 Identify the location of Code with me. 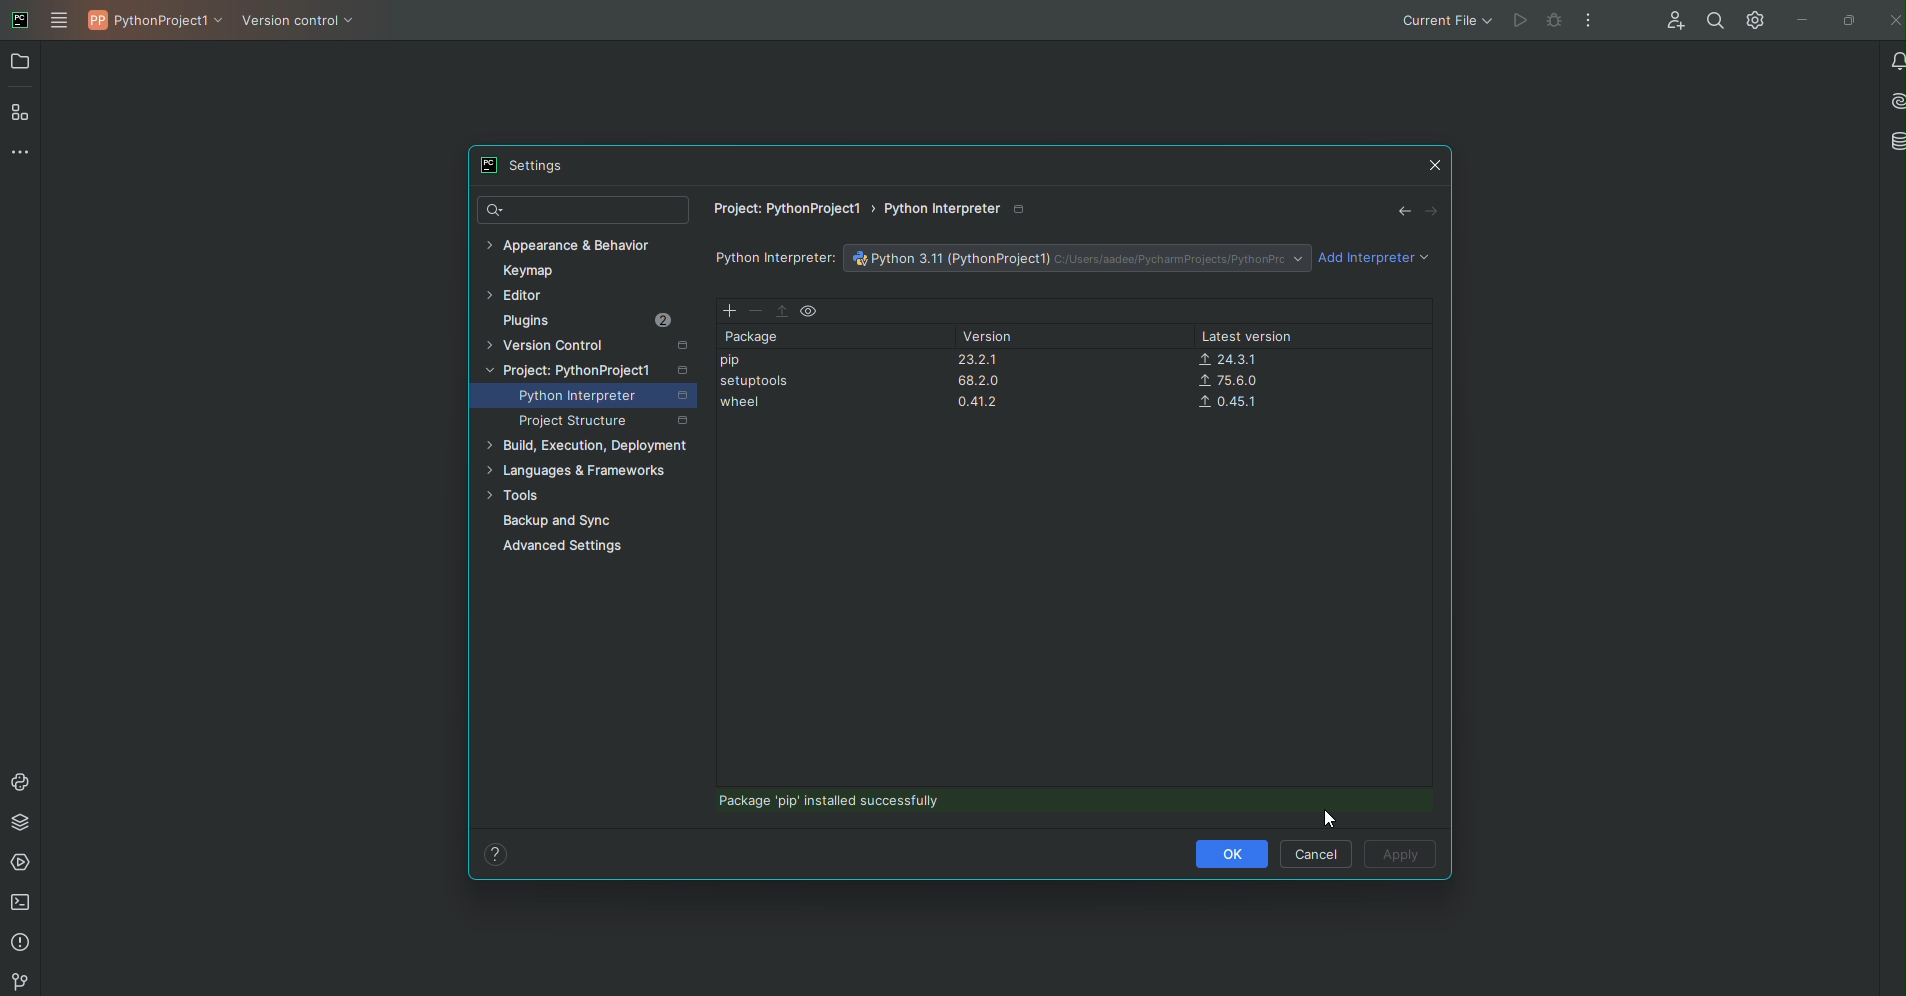
(1674, 19).